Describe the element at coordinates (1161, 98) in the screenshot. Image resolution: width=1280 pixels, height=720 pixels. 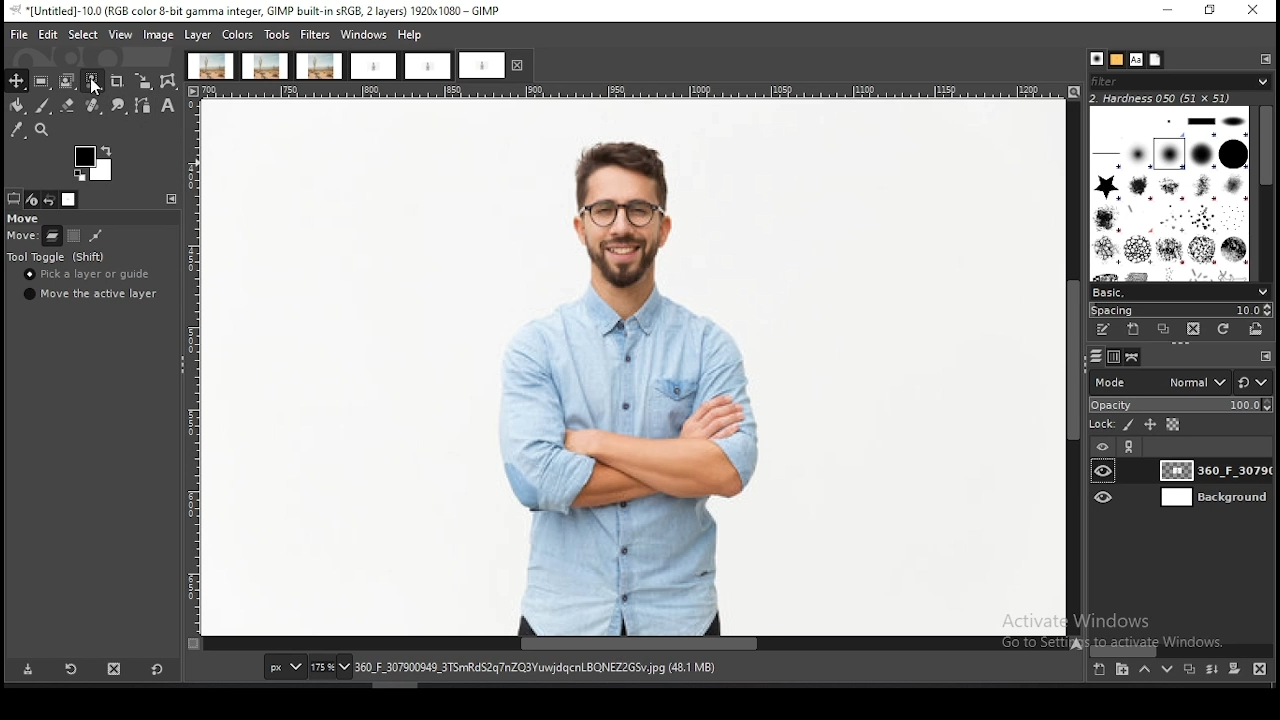
I see `hardness 050 (51x51)` at that location.